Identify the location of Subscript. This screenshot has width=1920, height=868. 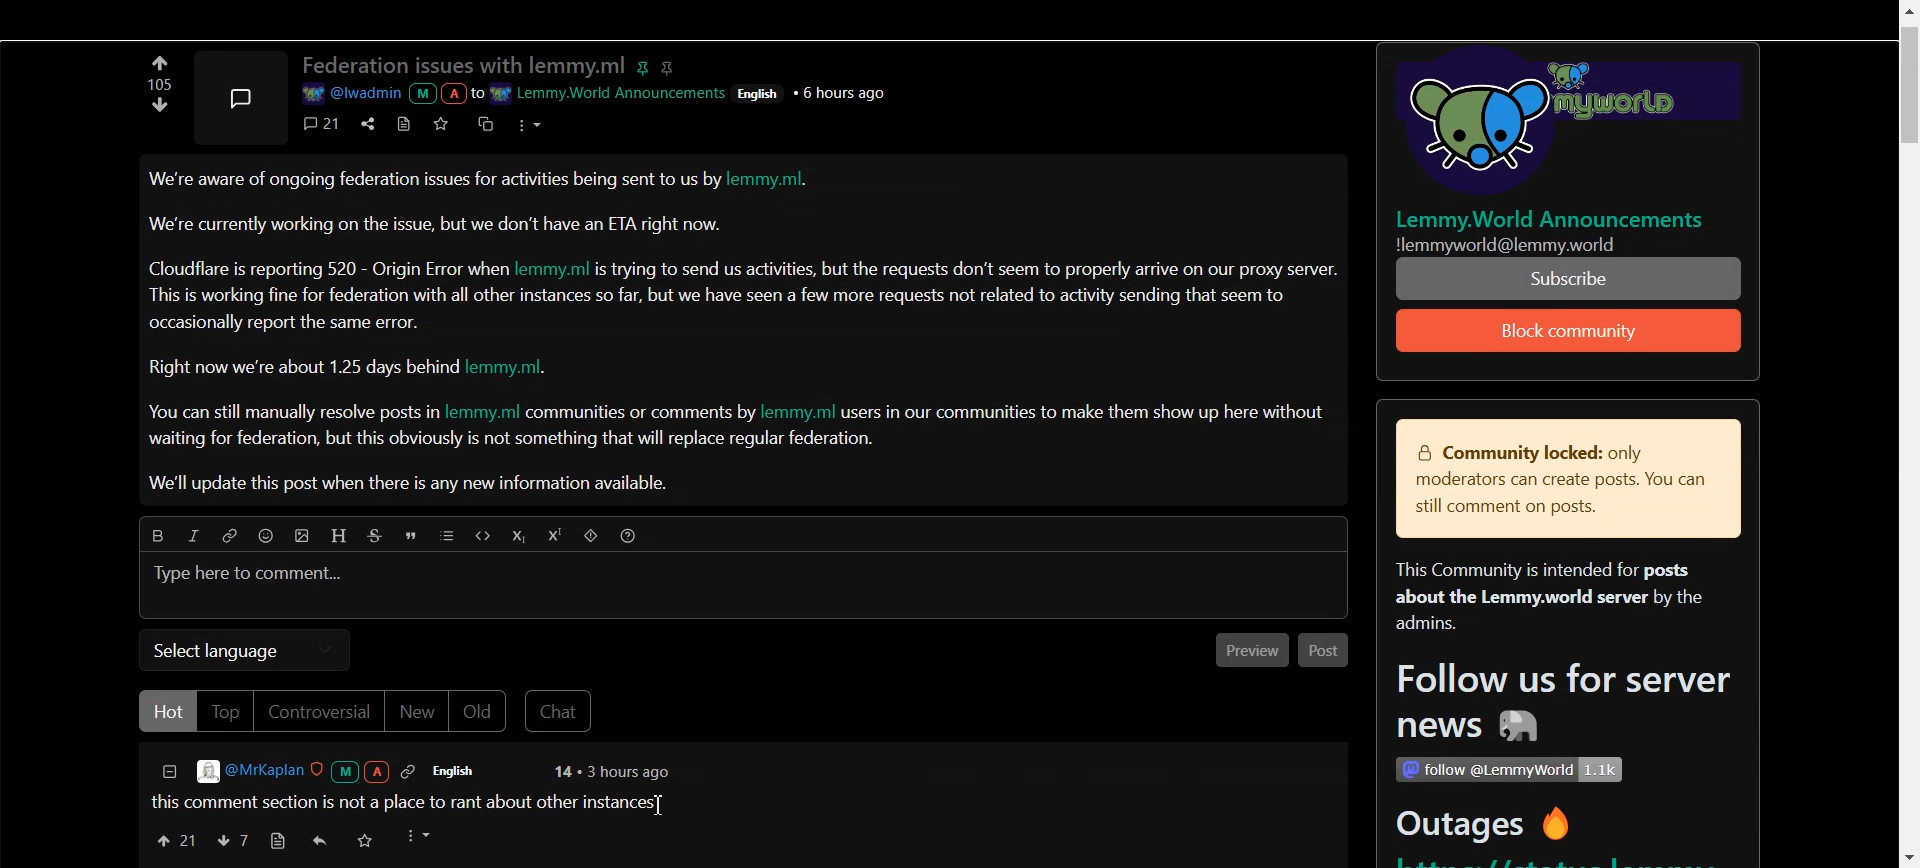
(517, 537).